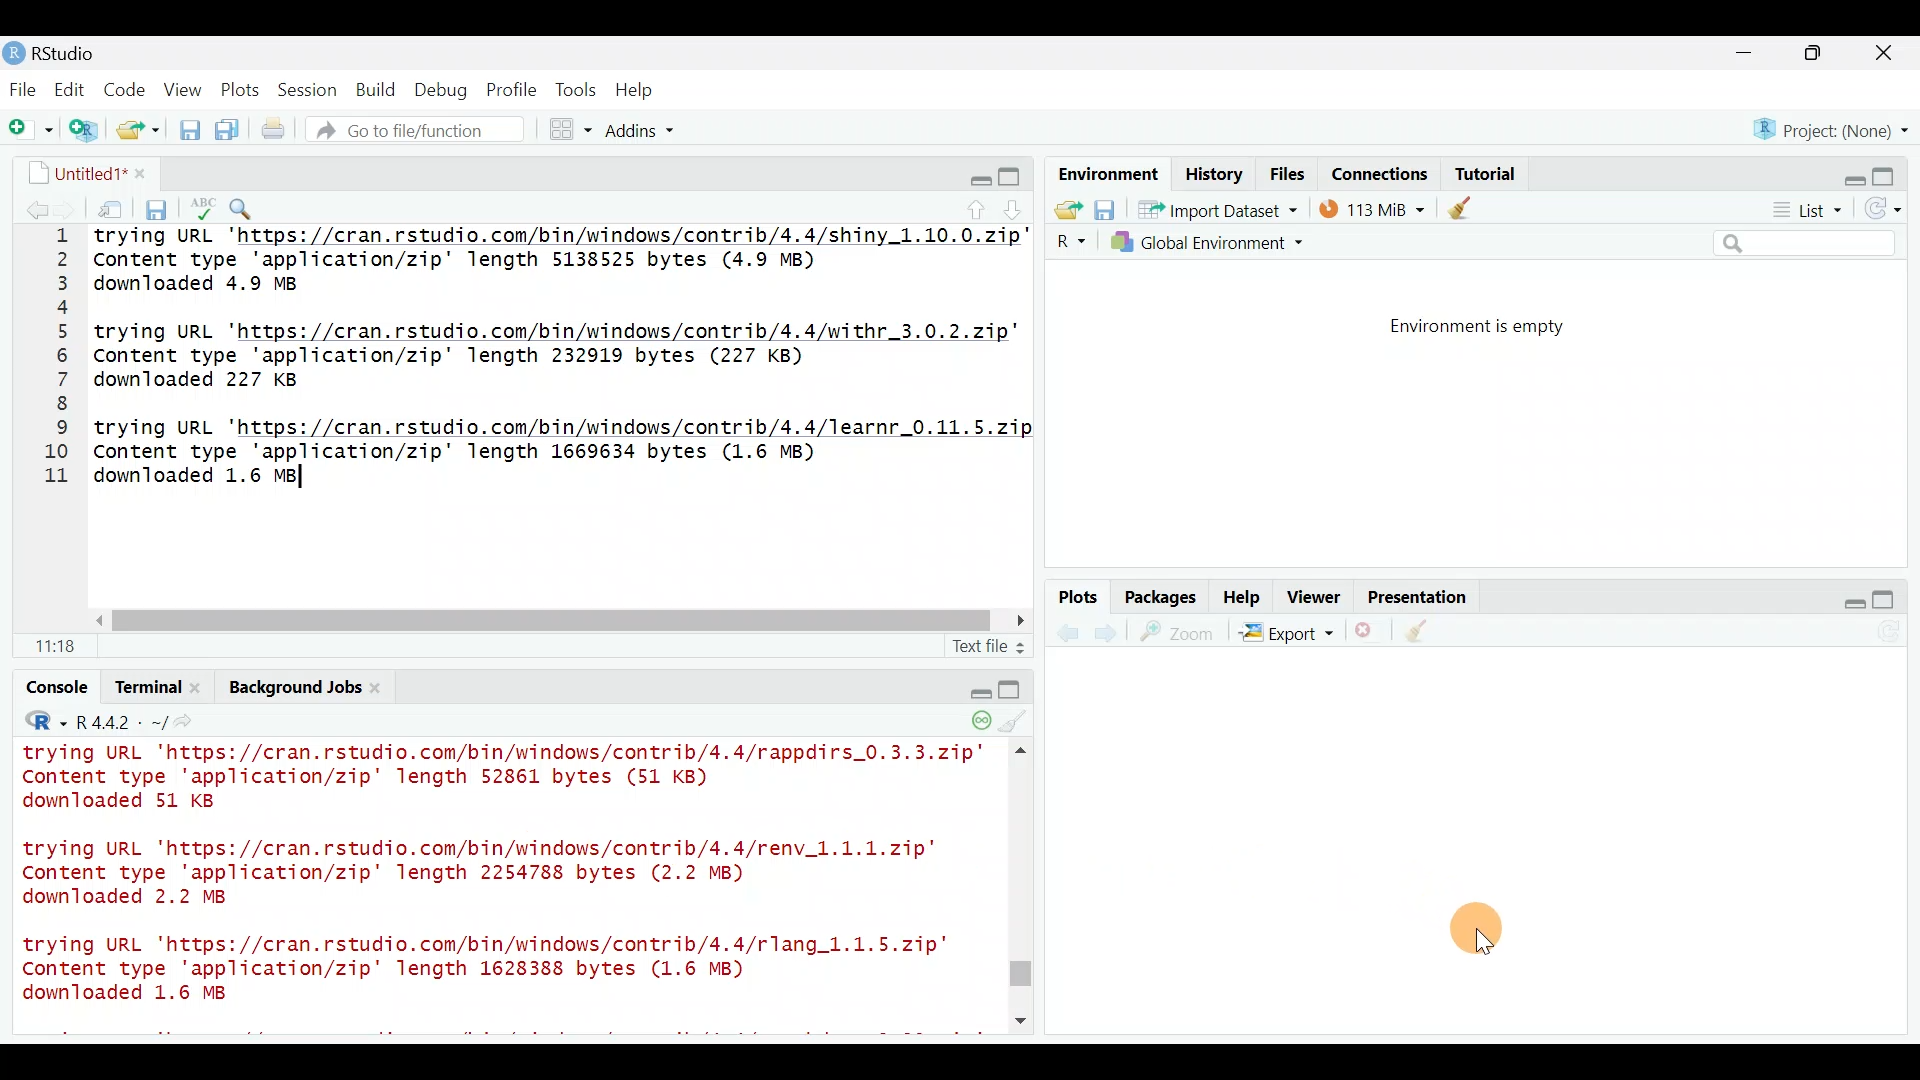 The image size is (1920, 1080). Describe the element at coordinates (523, 236) in the screenshot. I see `1 trying URL https://cran. rstudio com/bin/windows /contrib/4 4/shiny 1.10.0.zip` at that location.